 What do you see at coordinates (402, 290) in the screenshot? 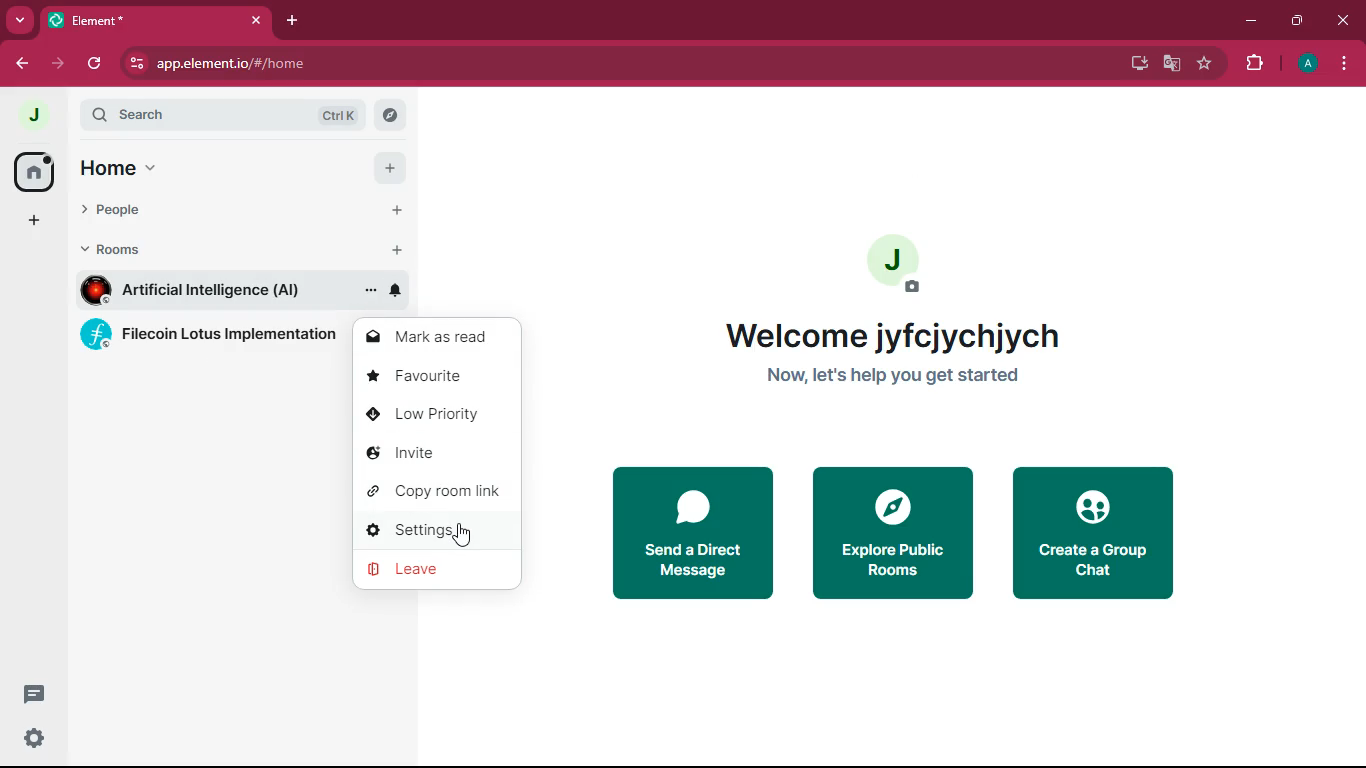
I see `notifications` at bounding box center [402, 290].